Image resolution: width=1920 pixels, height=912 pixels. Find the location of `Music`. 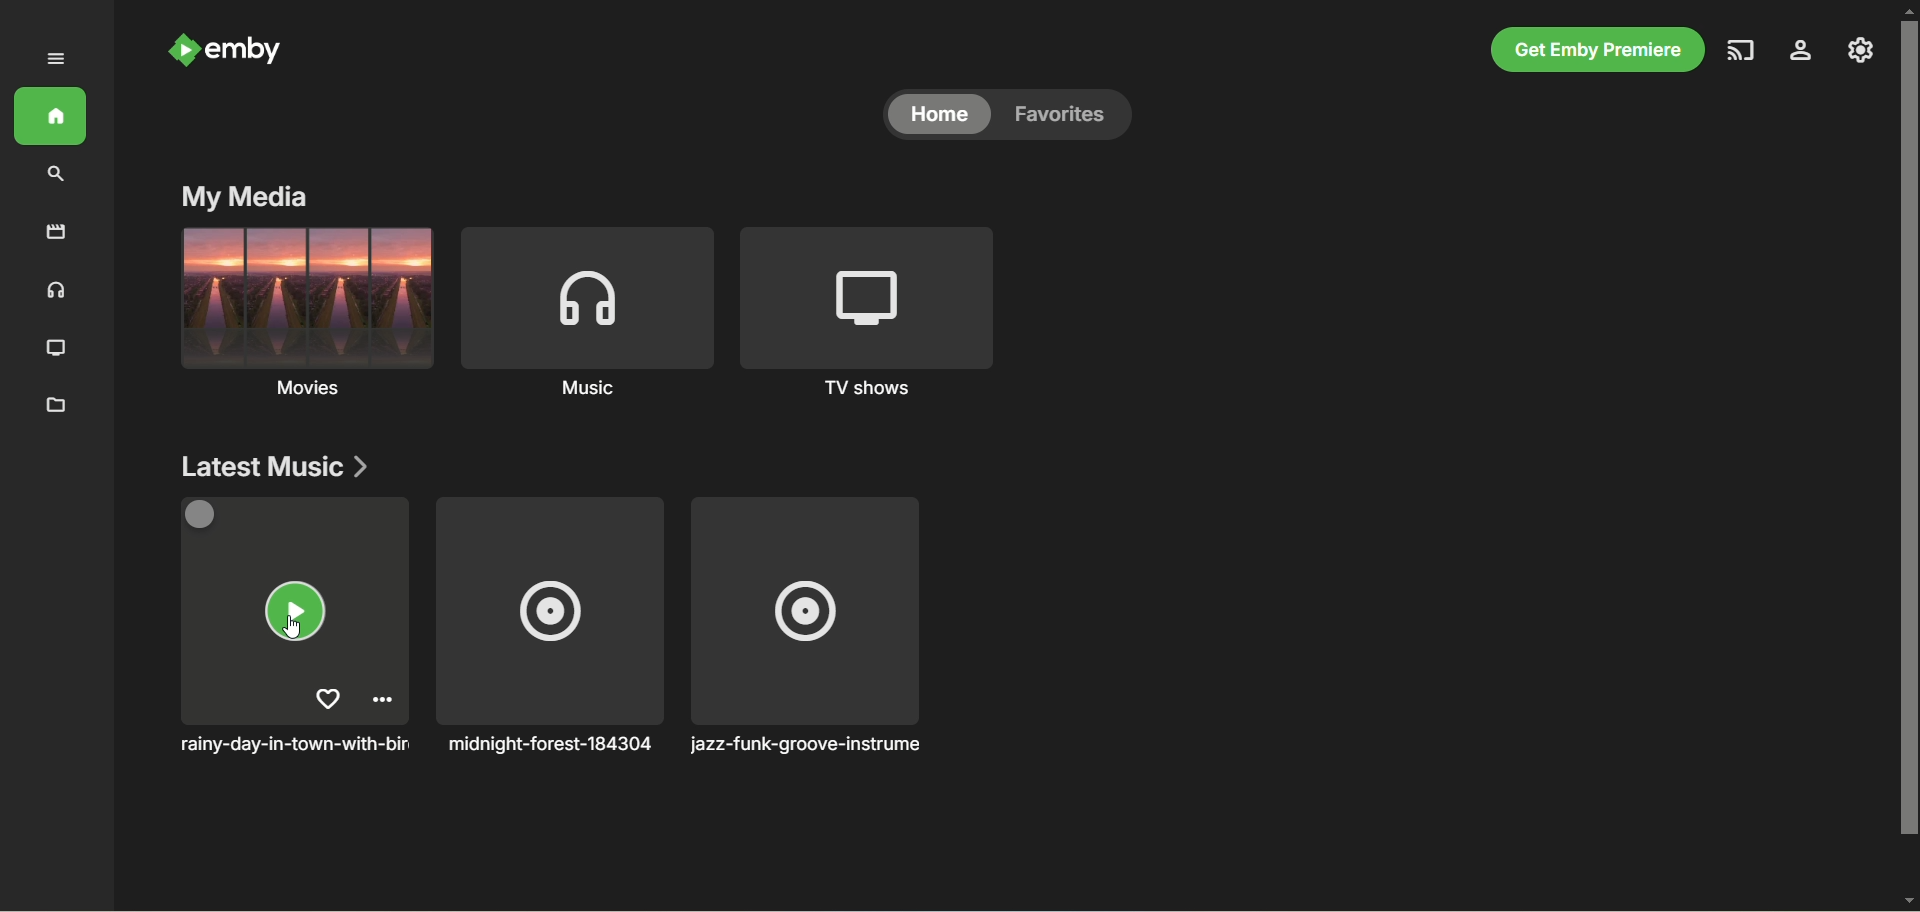

Music is located at coordinates (307, 314).